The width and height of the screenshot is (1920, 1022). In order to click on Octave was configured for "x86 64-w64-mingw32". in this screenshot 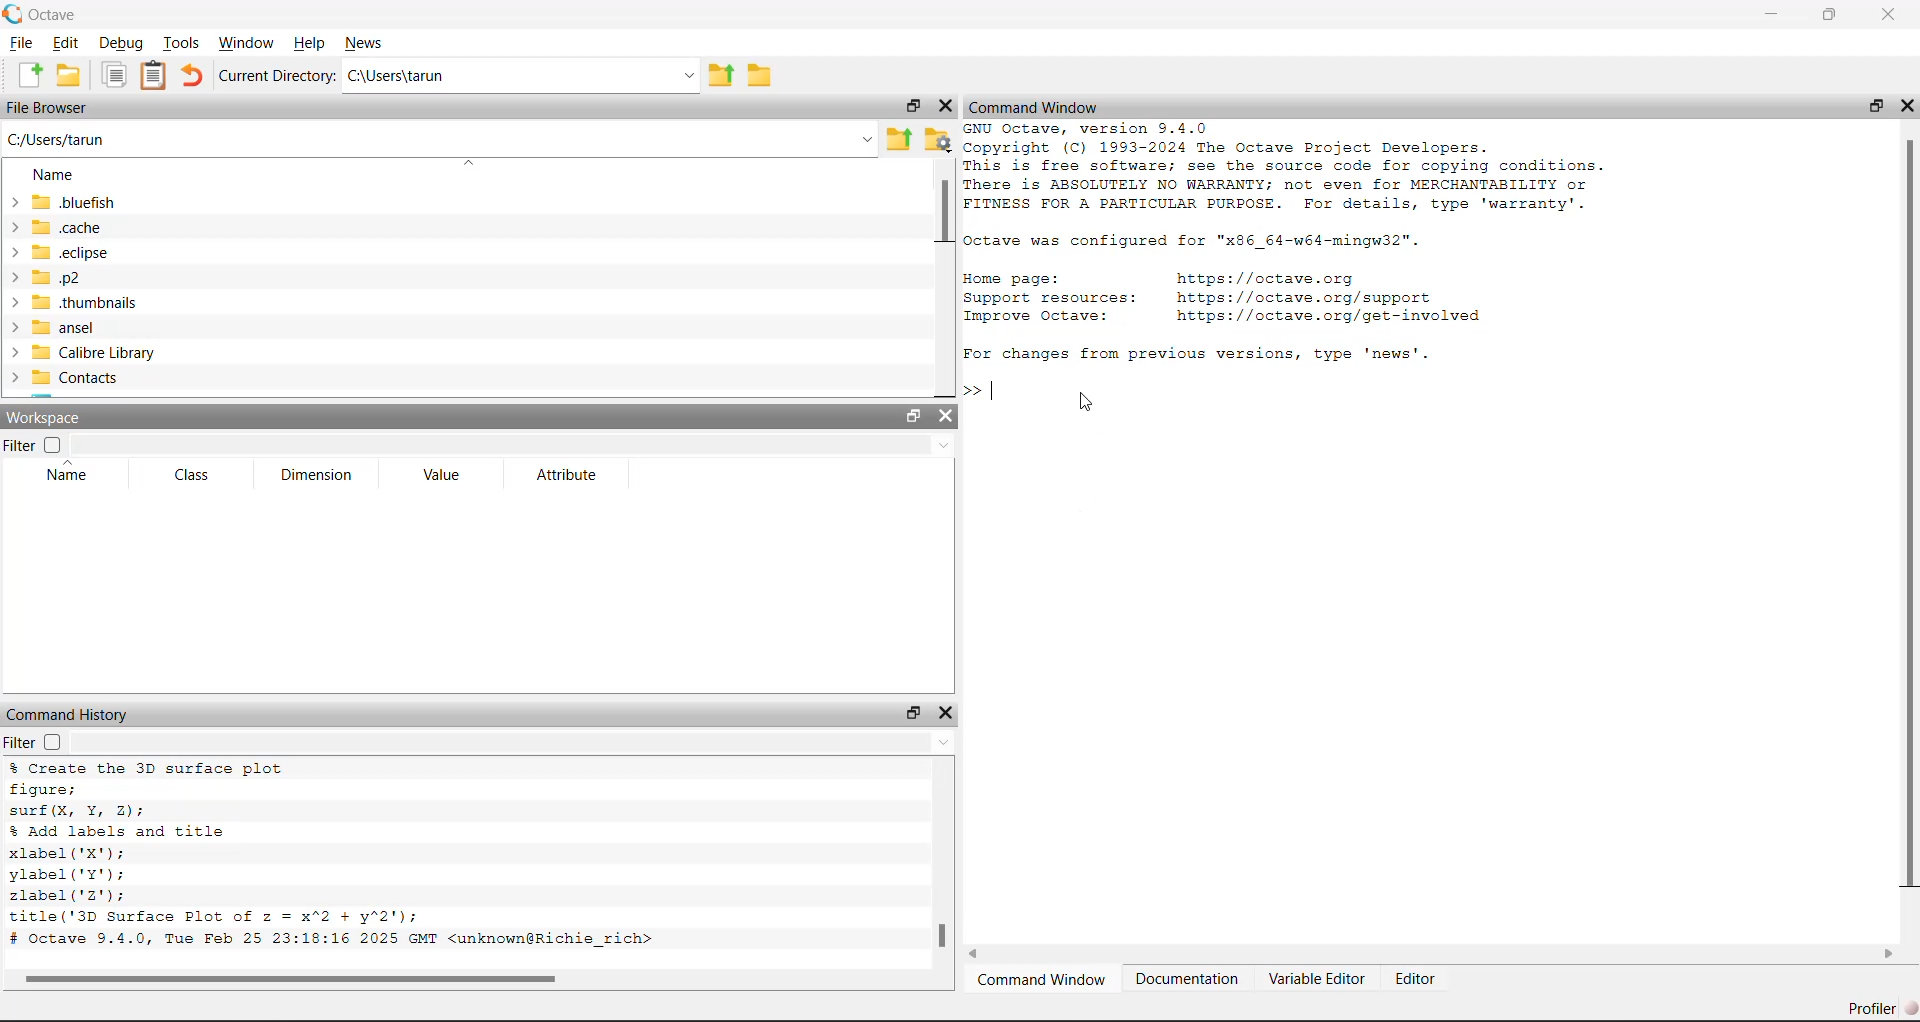, I will do `click(1197, 239)`.